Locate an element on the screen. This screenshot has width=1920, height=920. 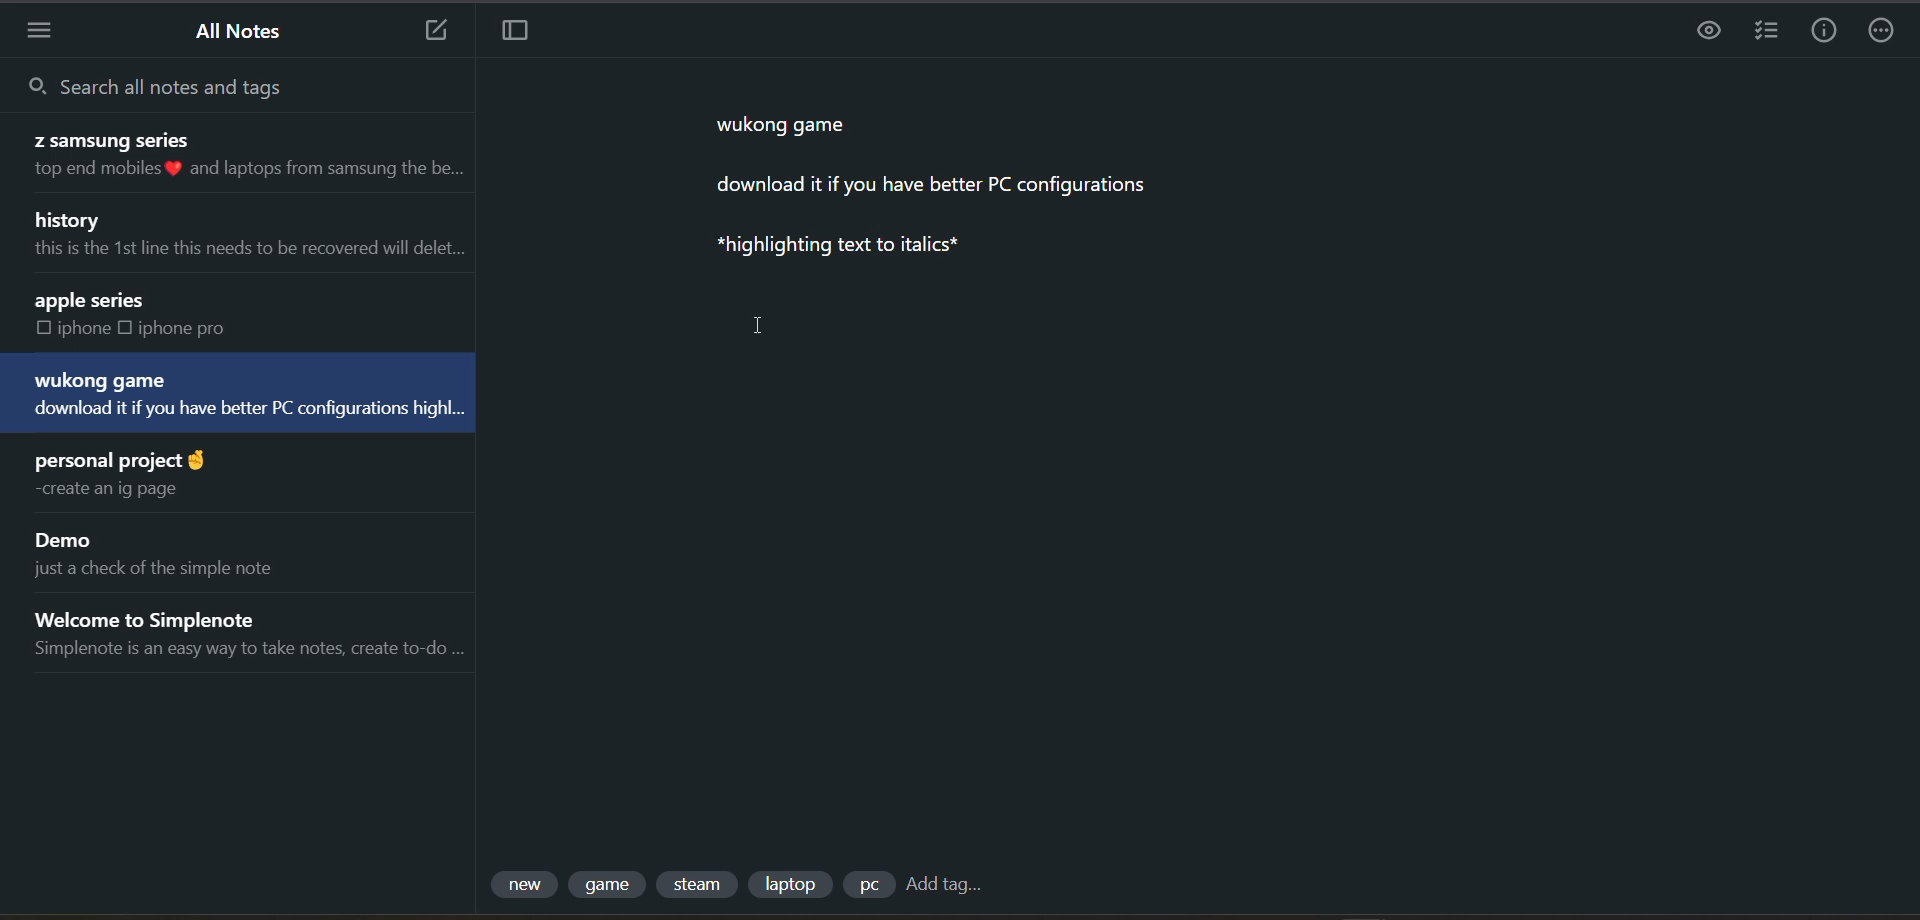
note title and preview is located at coordinates (172, 554).